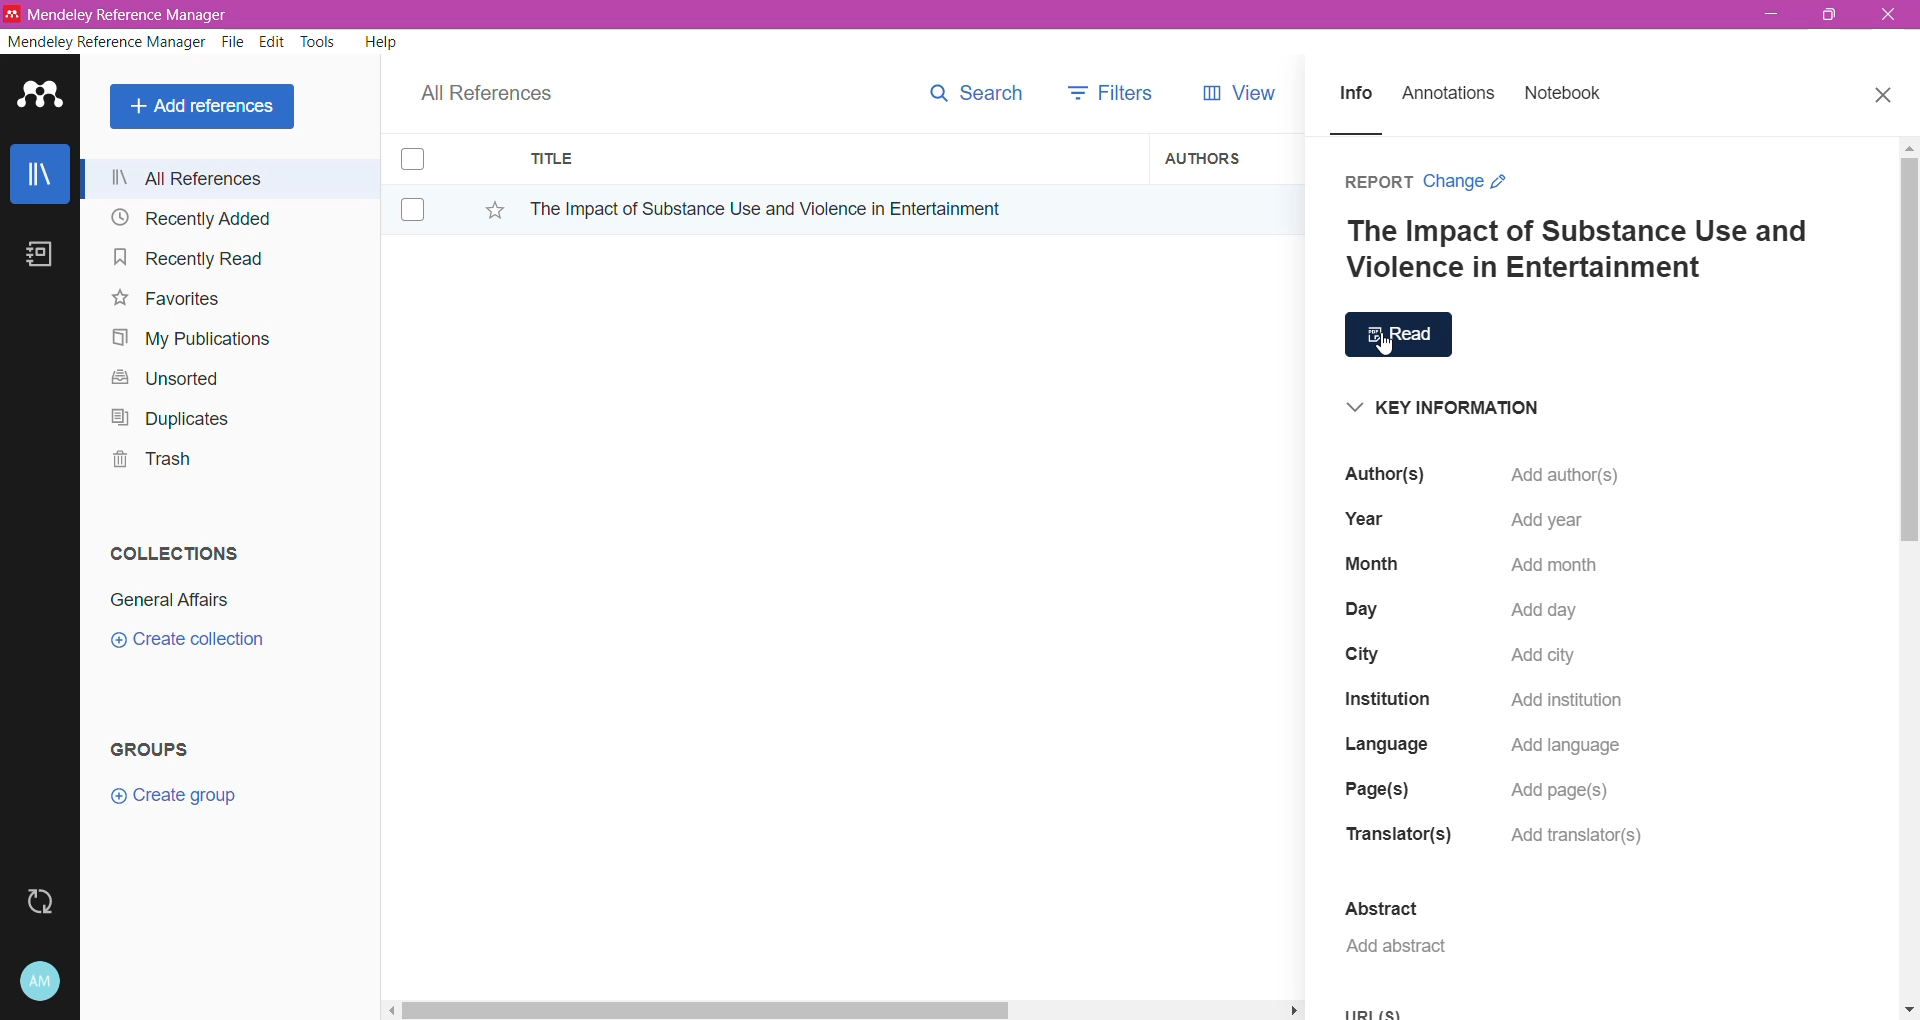  Describe the element at coordinates (1771, 15) in the screenshot. I see `Minimize` at that location.